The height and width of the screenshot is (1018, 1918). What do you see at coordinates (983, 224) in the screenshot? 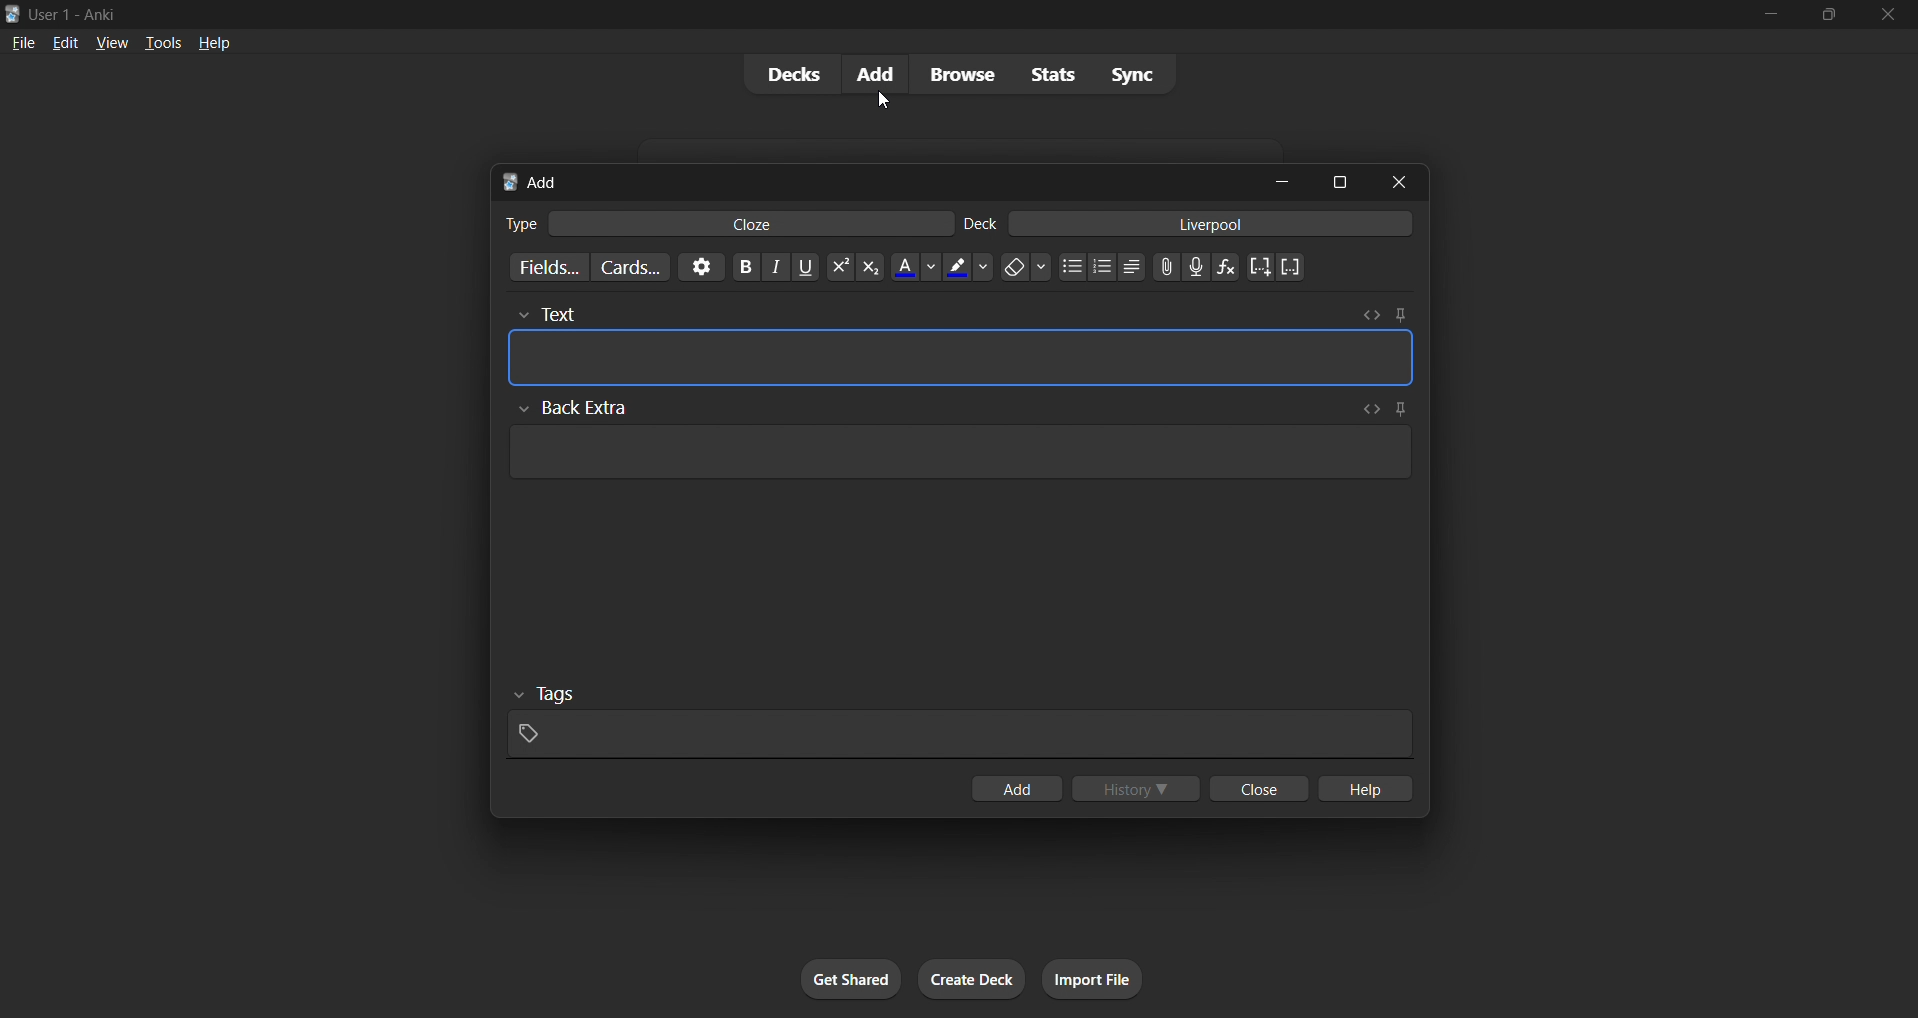
I see `deck name` at bounding box center [983, 224].